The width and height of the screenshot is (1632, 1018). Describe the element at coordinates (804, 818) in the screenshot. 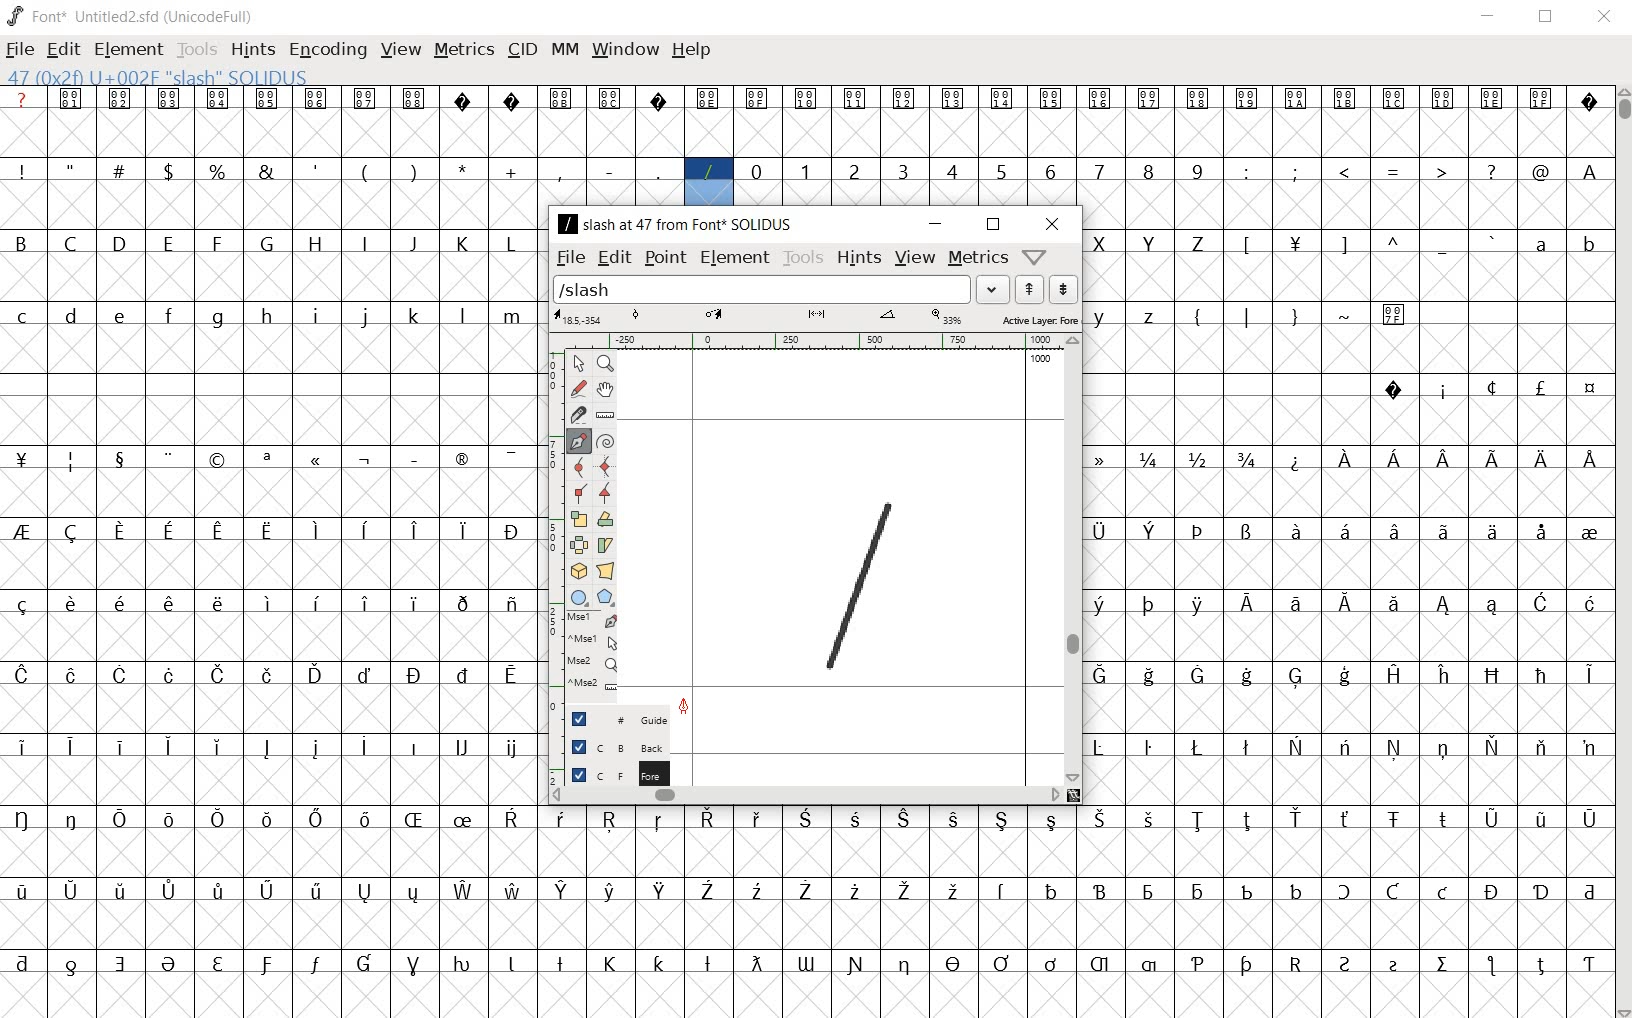

I see `special letters` at that location.